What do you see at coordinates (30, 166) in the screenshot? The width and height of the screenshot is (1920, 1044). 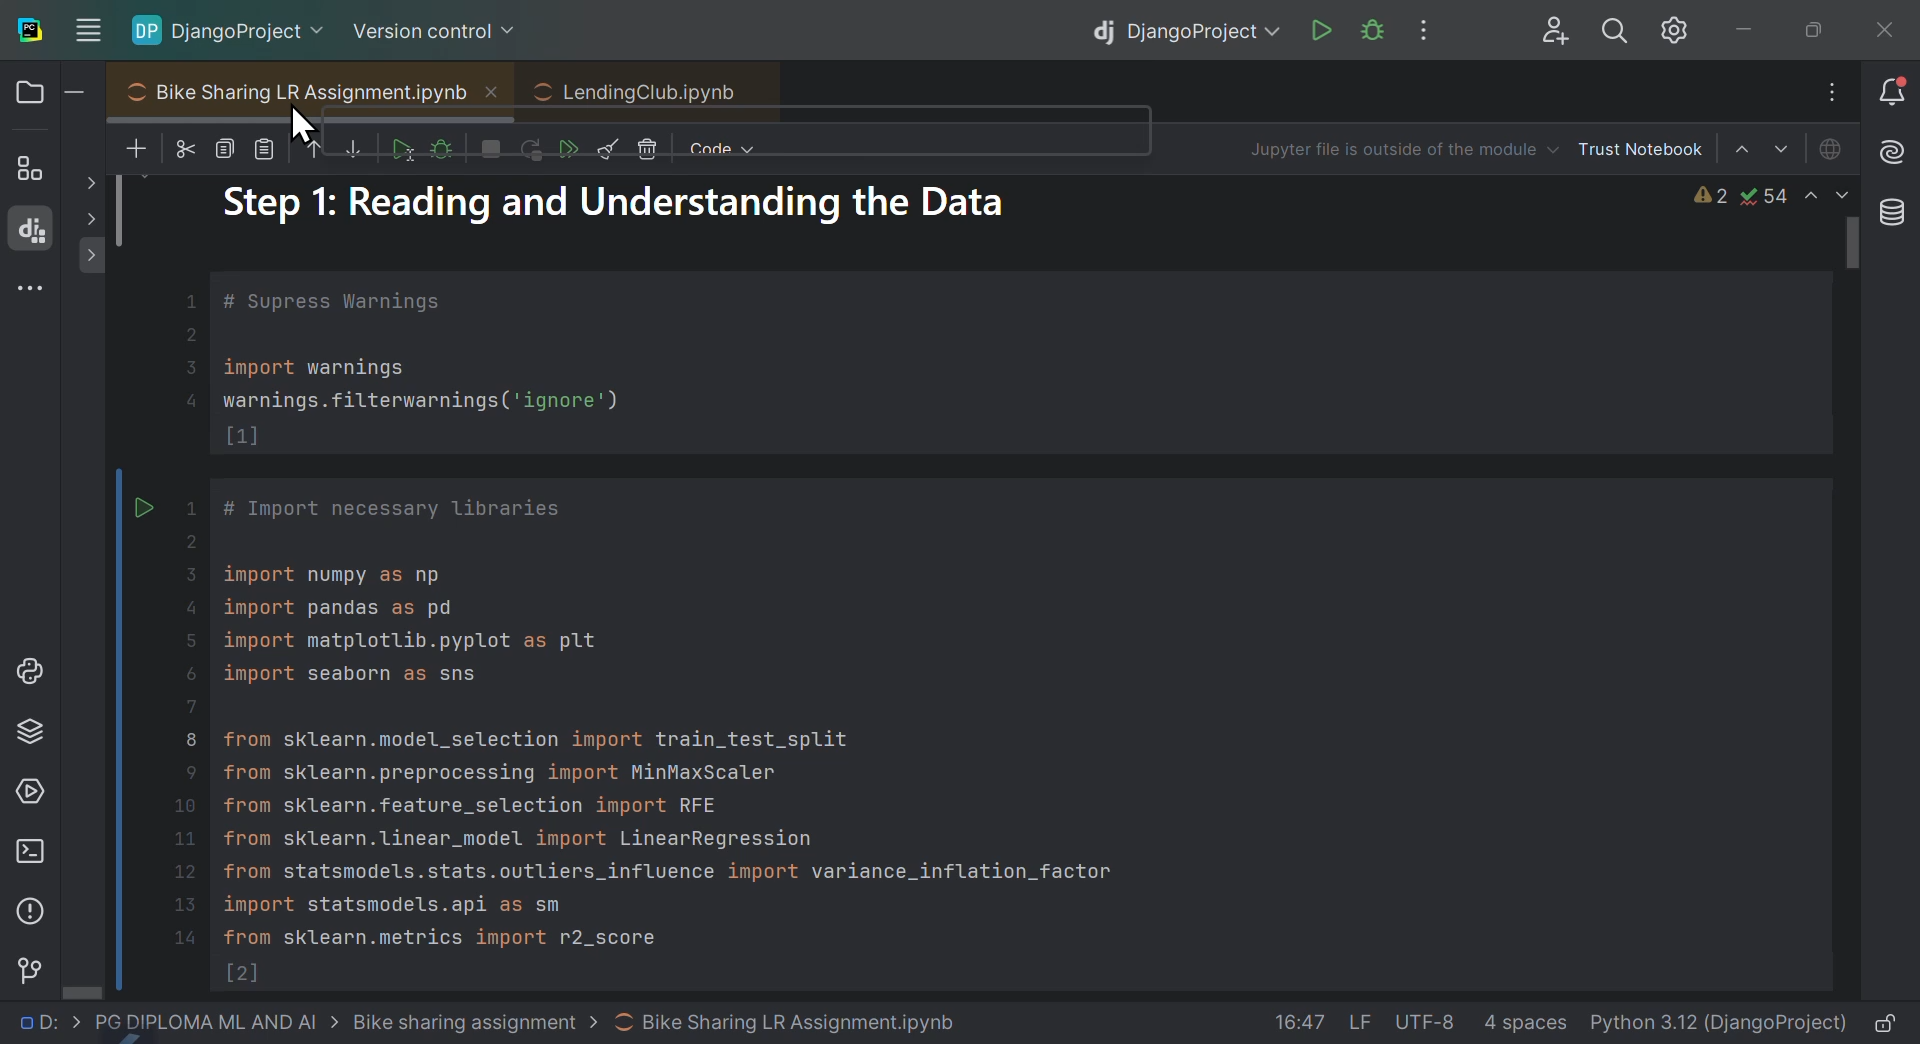 I see `structure` at bounding box center [30, 166].